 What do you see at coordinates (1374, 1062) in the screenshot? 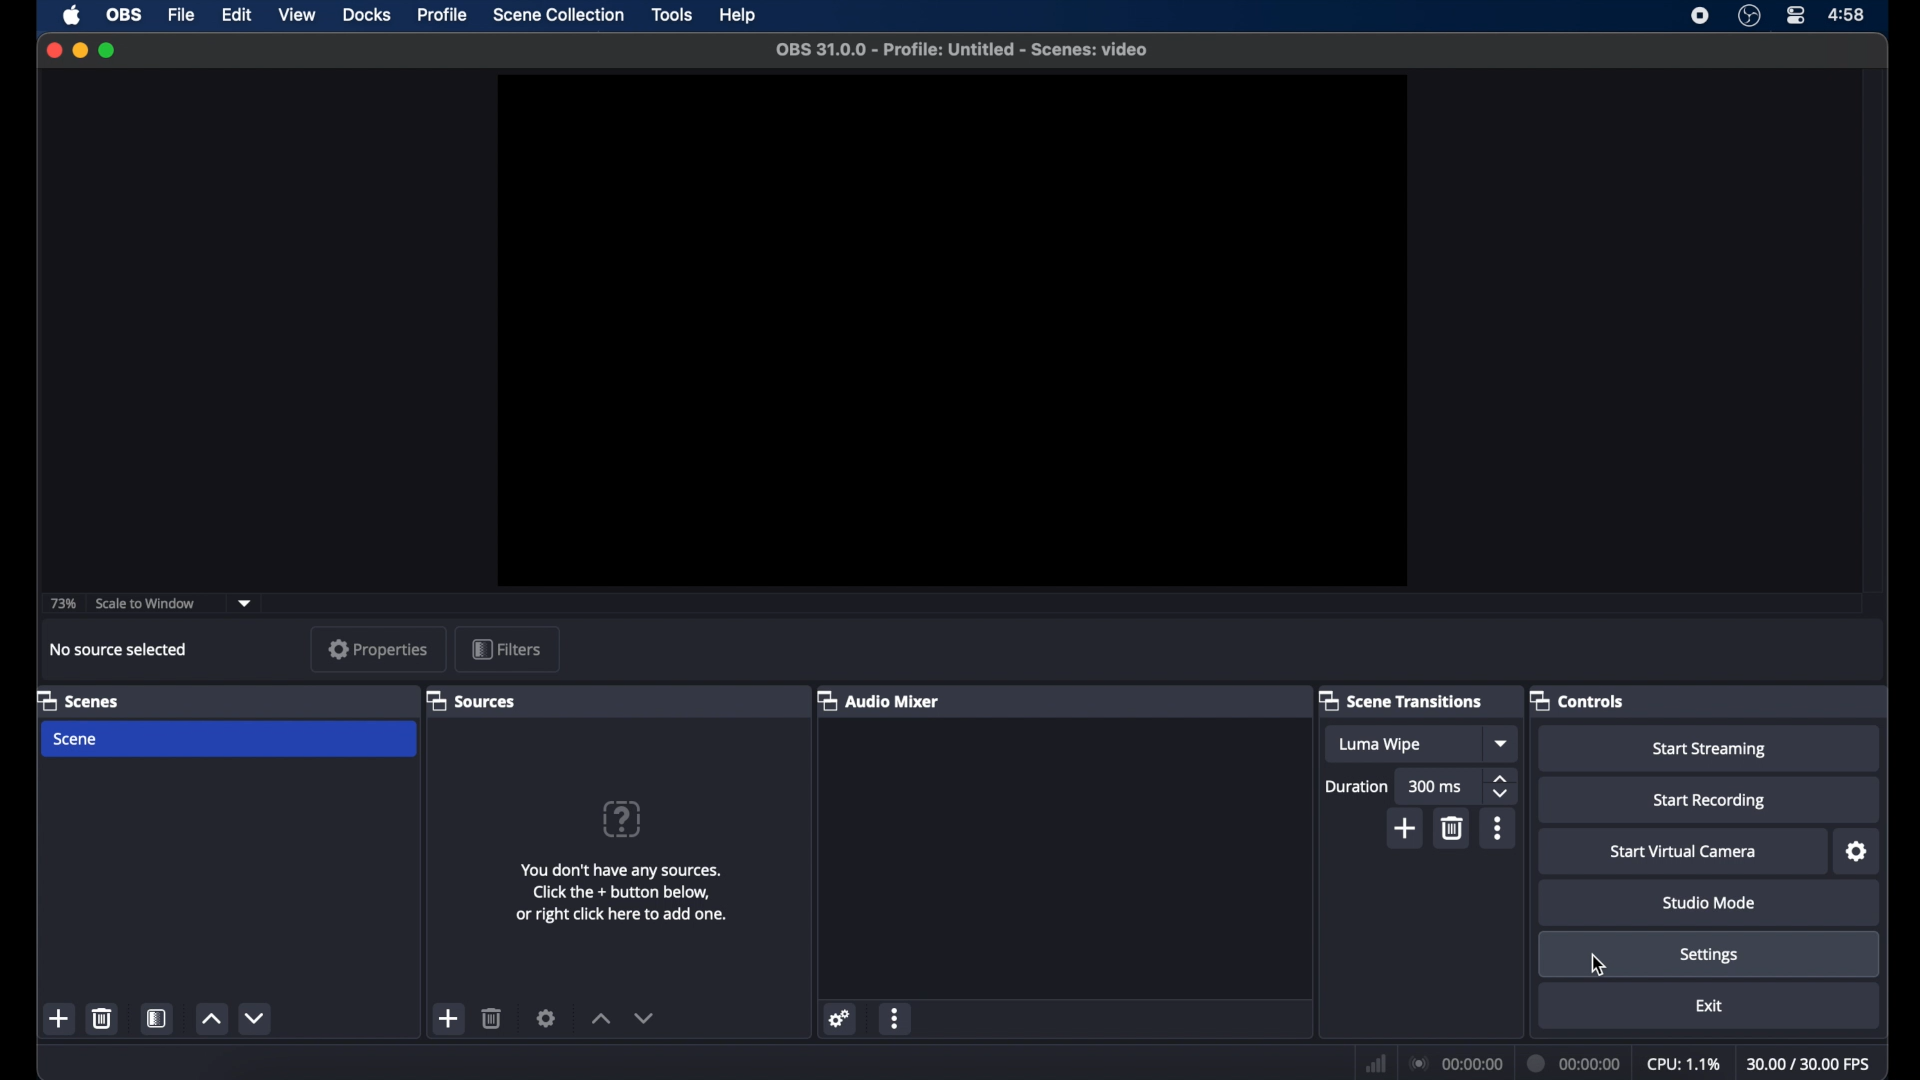
I see `network` at bounding box center [1374, 1062].